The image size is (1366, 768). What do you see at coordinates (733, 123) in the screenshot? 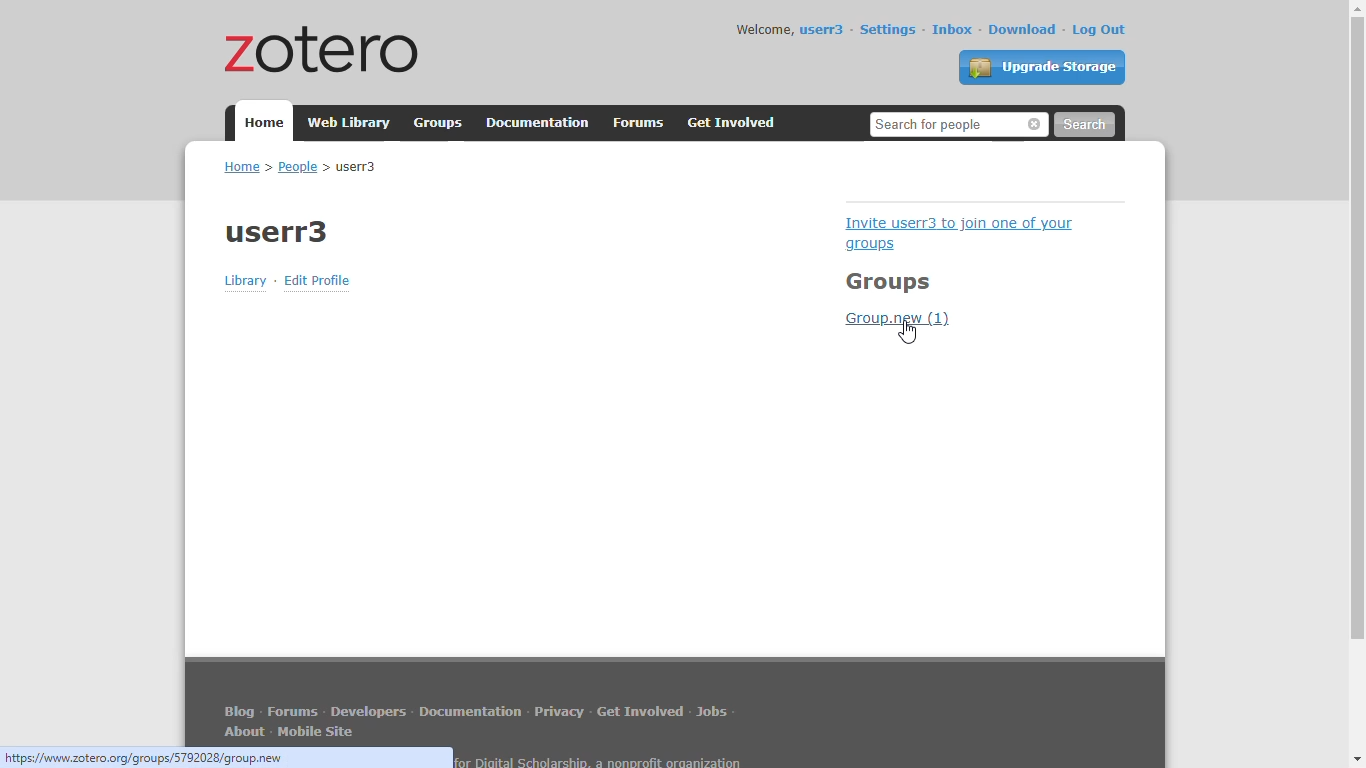
I see `get involved` at bounding box center [733, 123].